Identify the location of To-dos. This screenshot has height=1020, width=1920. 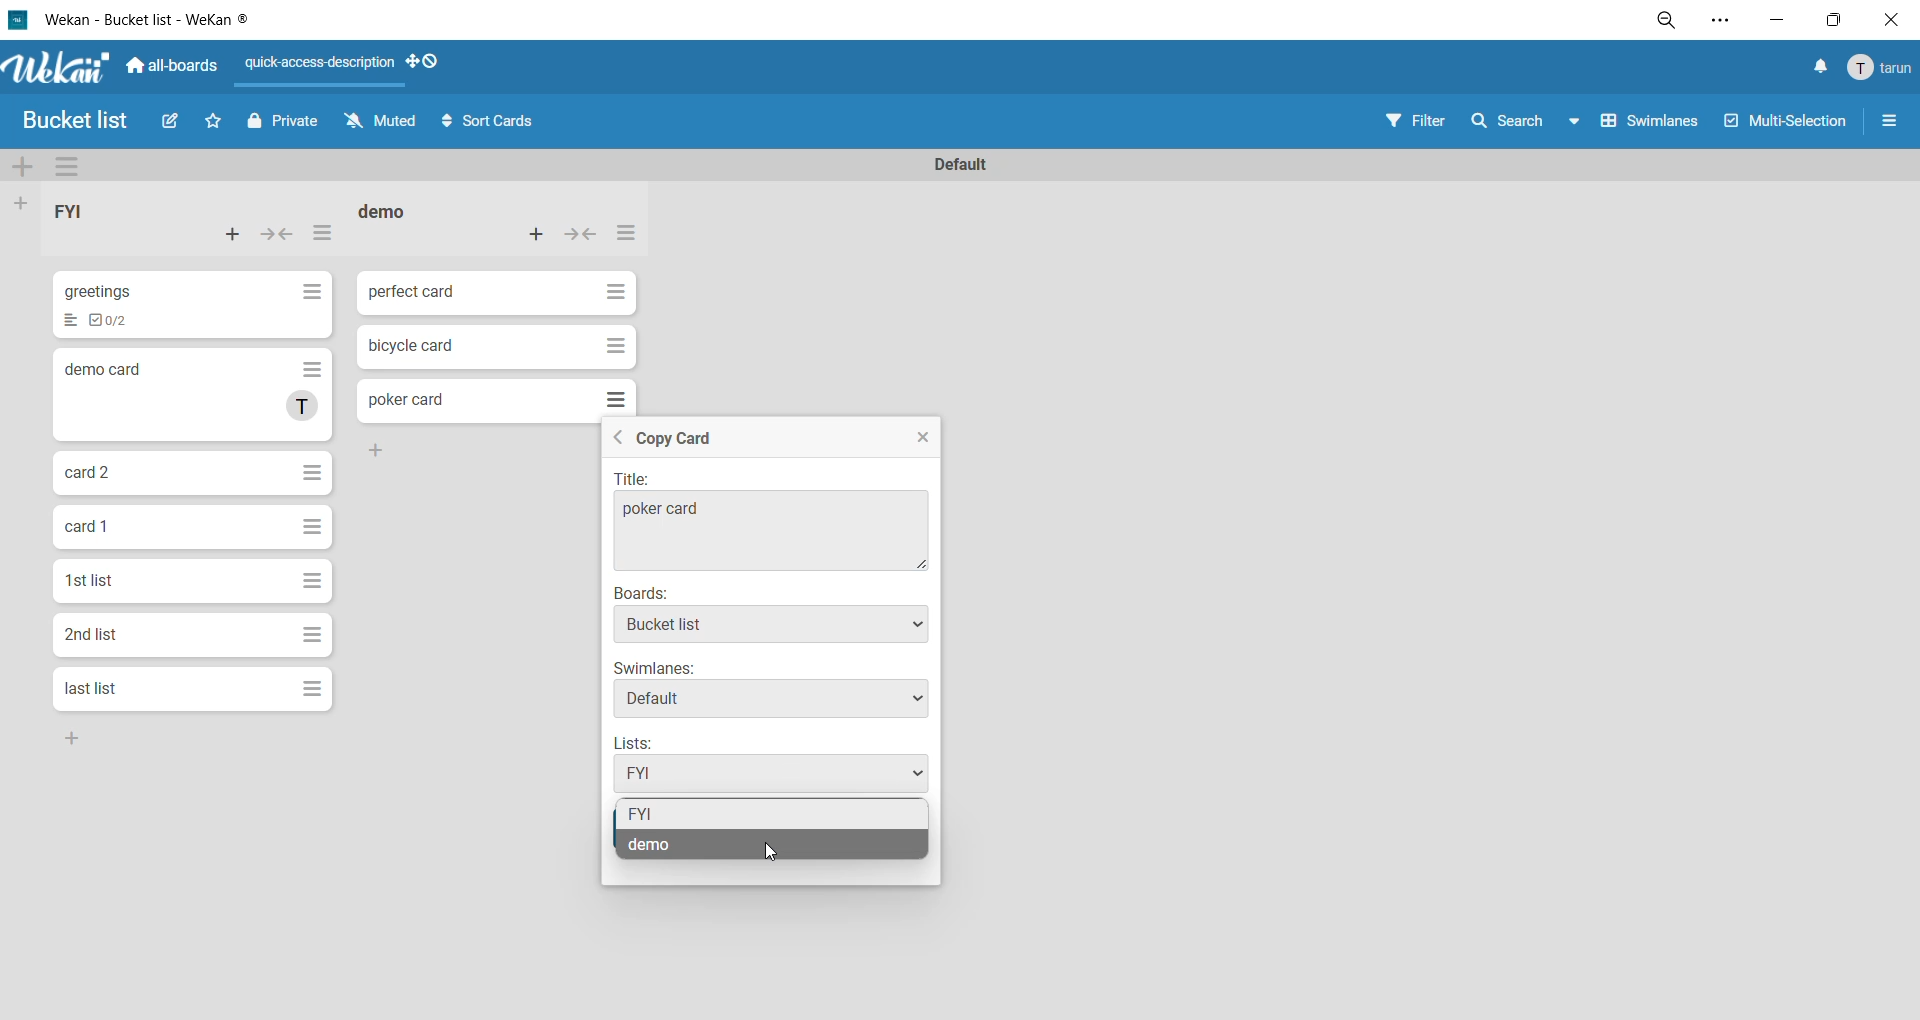
(112, 319).